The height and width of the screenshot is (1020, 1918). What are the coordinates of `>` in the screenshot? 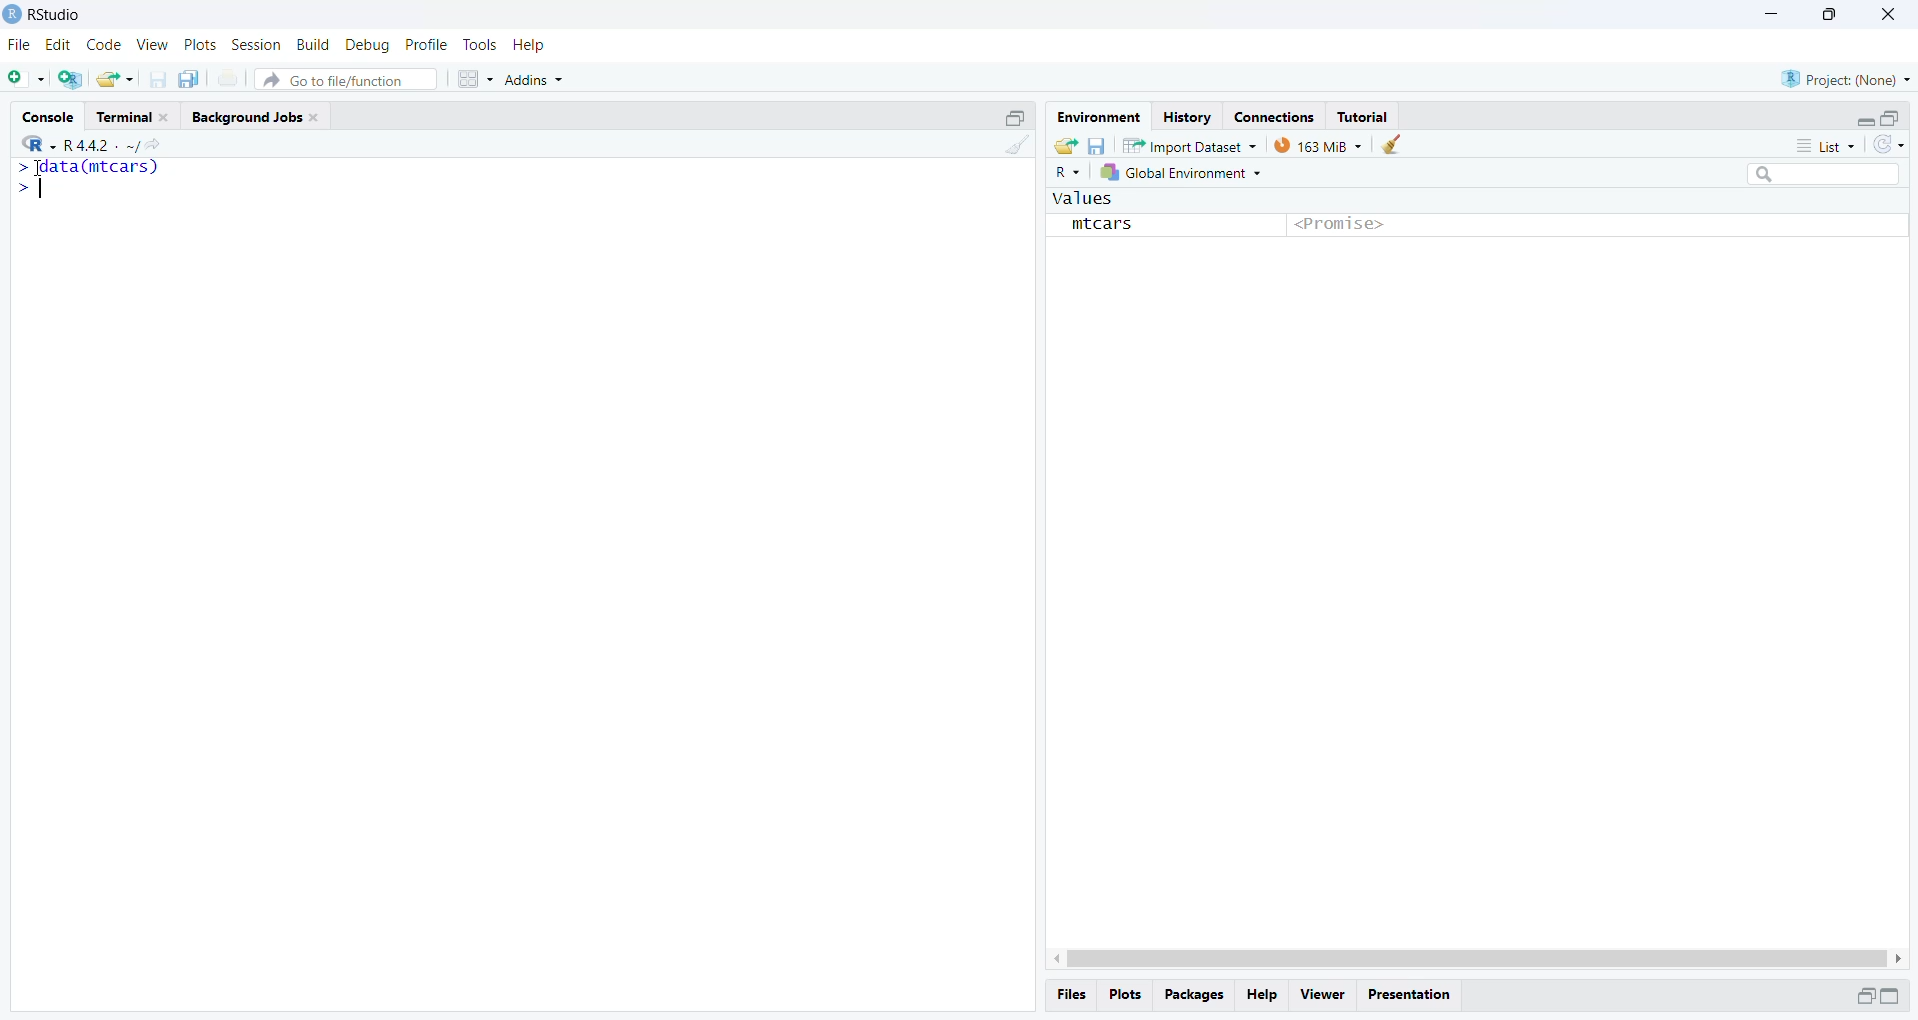 It's located at (18, 187).